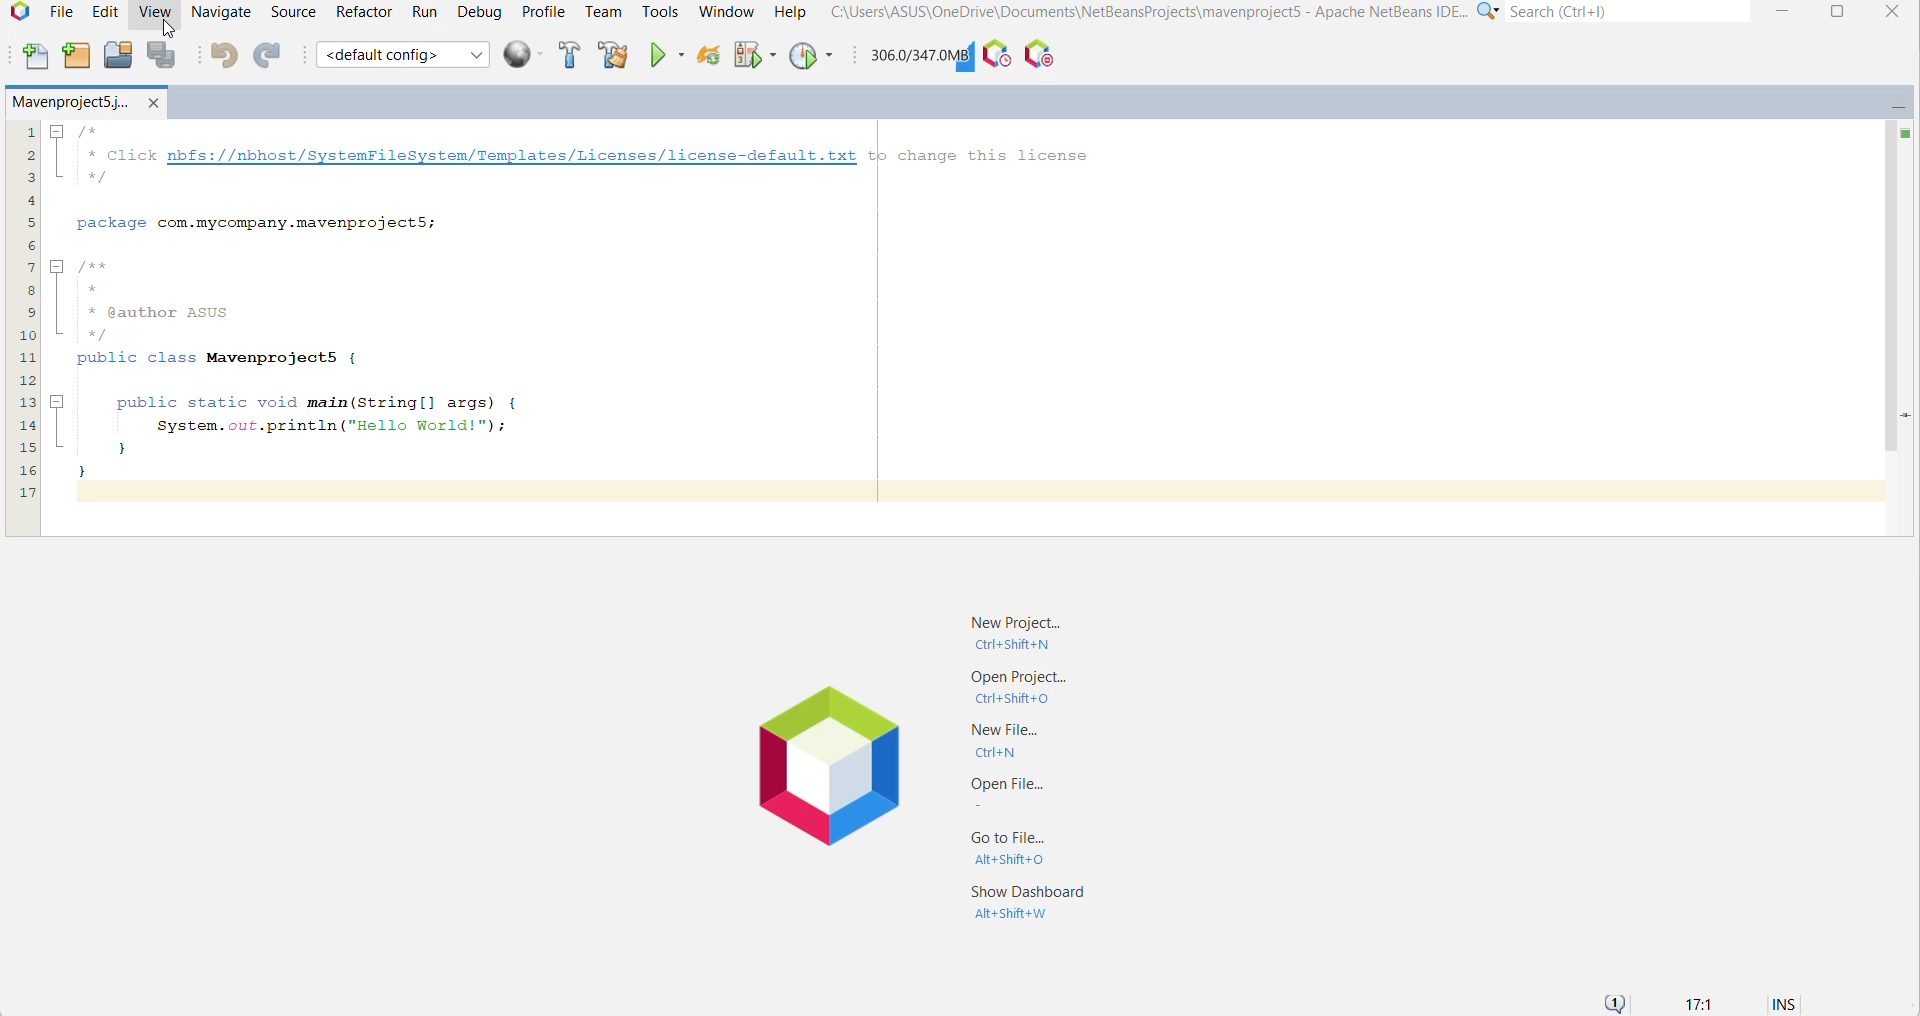  Describe the element at coordinates (1908, 134) in the screenshot. I see `No errors` at that location.